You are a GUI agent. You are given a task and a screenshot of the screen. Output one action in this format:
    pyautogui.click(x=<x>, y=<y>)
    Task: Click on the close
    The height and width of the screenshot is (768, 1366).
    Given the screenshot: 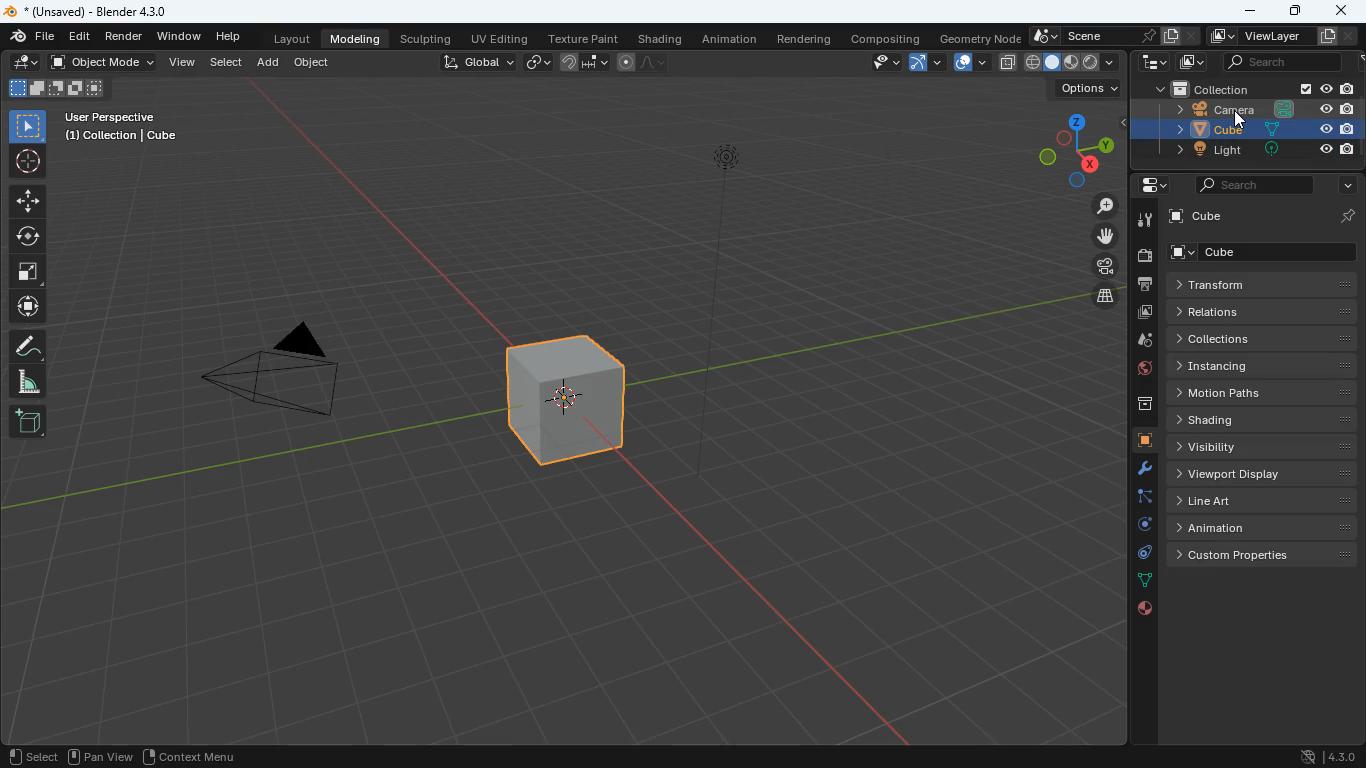 What is the action you would take?
    pyautogui.click(x=1341, y=12)
    